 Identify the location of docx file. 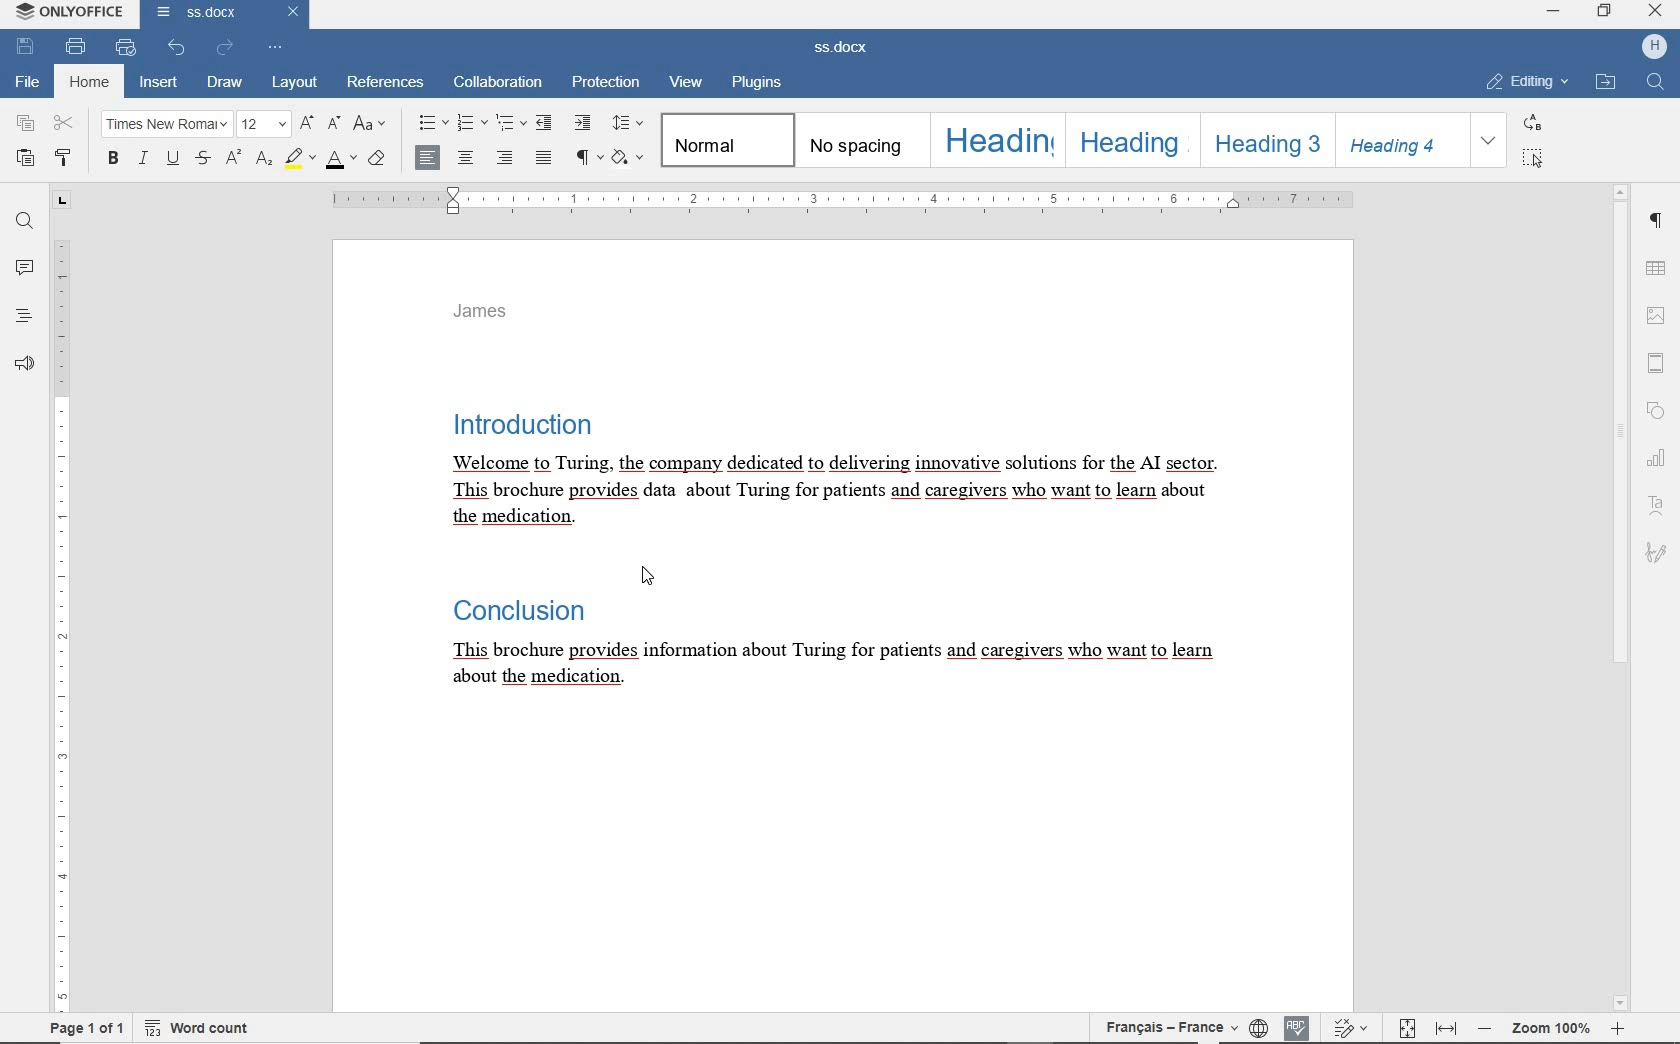
(839, 50).